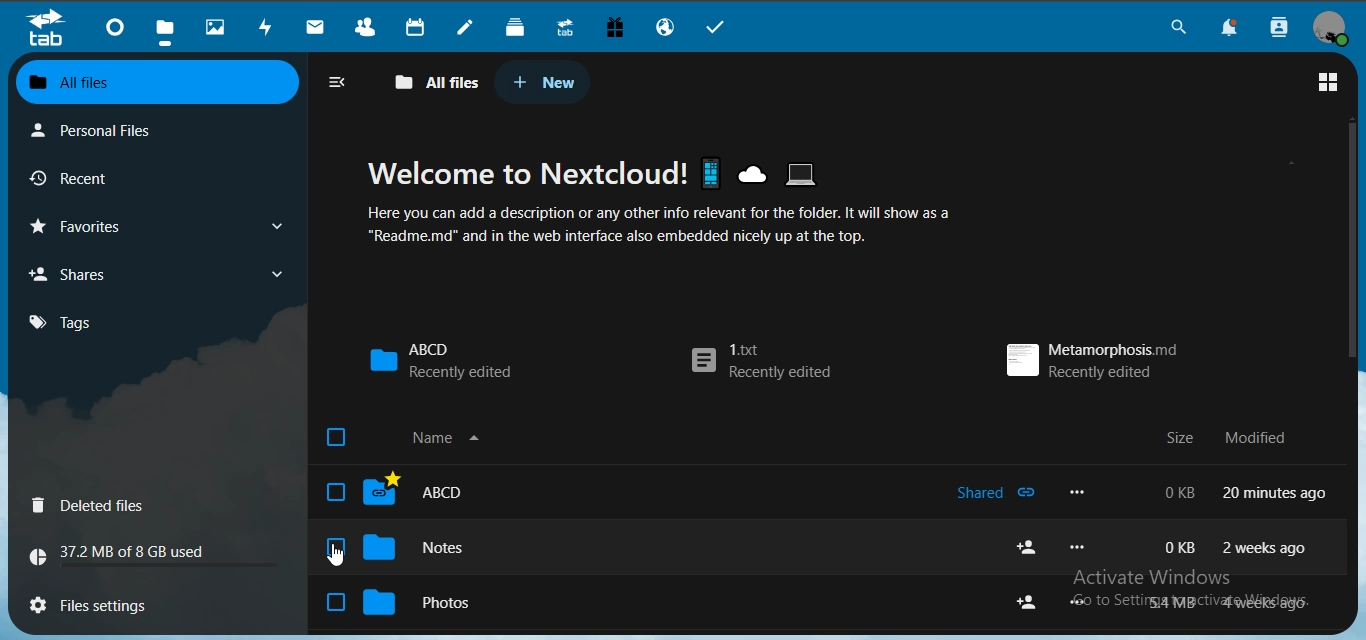  I want to click on notes, so click(469, 28).